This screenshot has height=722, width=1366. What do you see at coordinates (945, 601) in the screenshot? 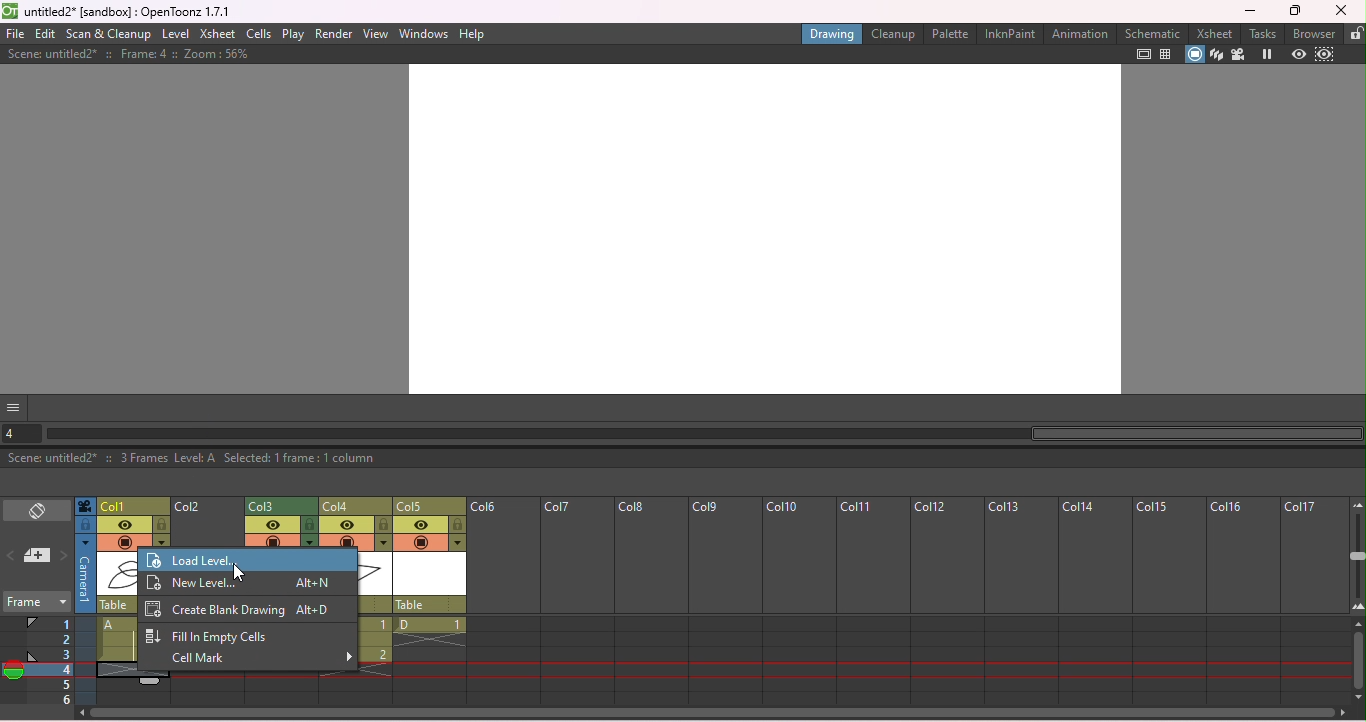
I see `column 12` at bounding box center [945, 601].